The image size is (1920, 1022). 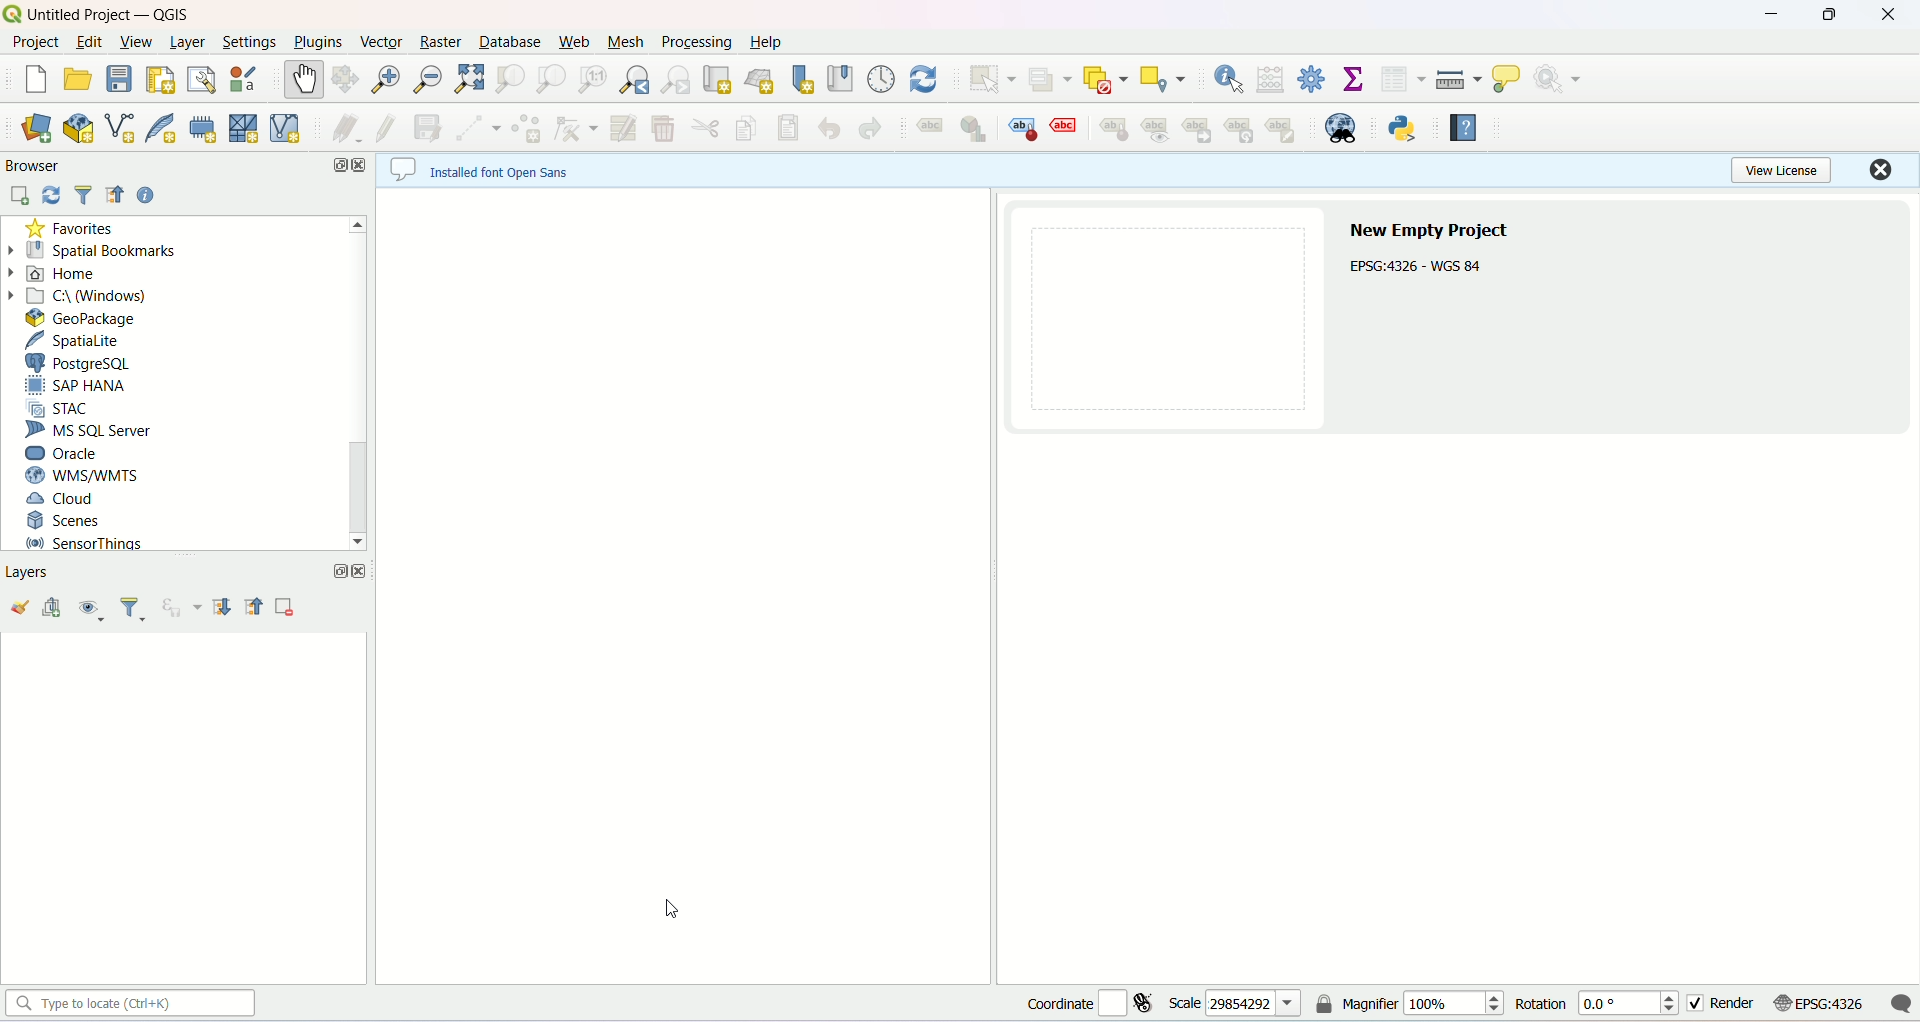 What do you see at coordinates (91, 611) in the screenshot?
I see `manage map theme` at bounding box center [91, 611].